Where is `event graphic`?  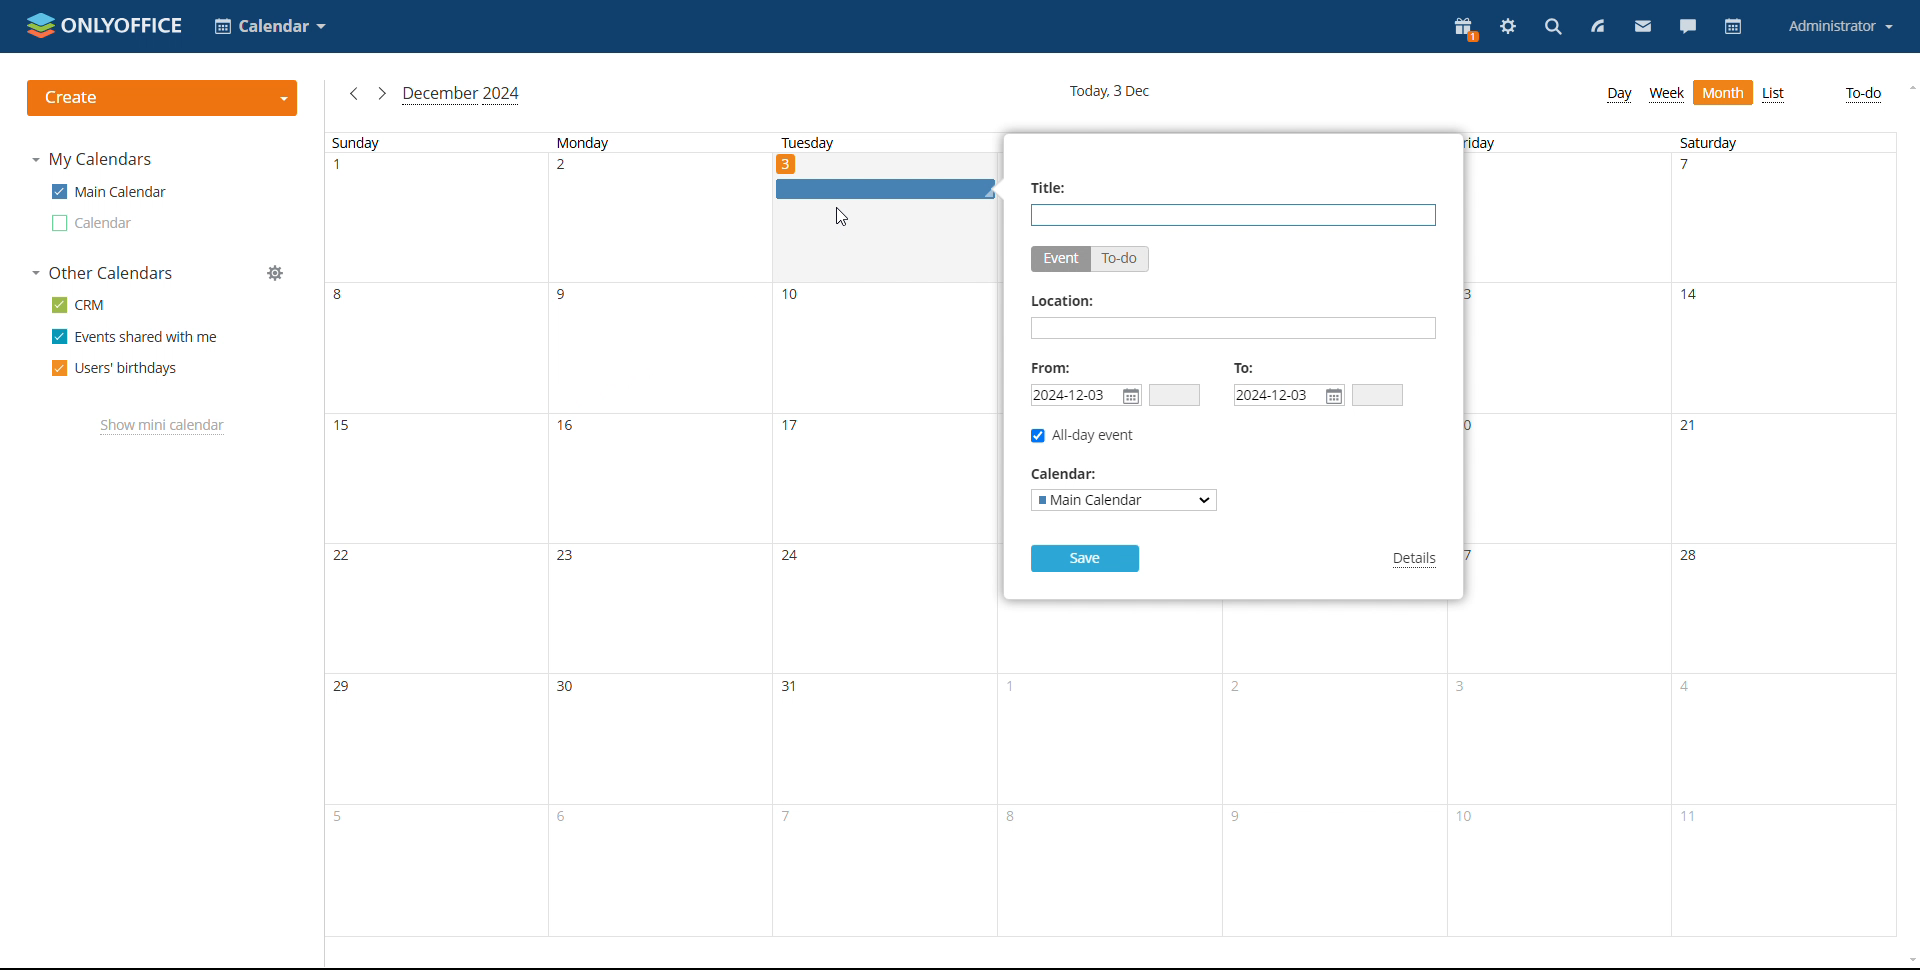 event graphic is located at coordinates (881, 190).